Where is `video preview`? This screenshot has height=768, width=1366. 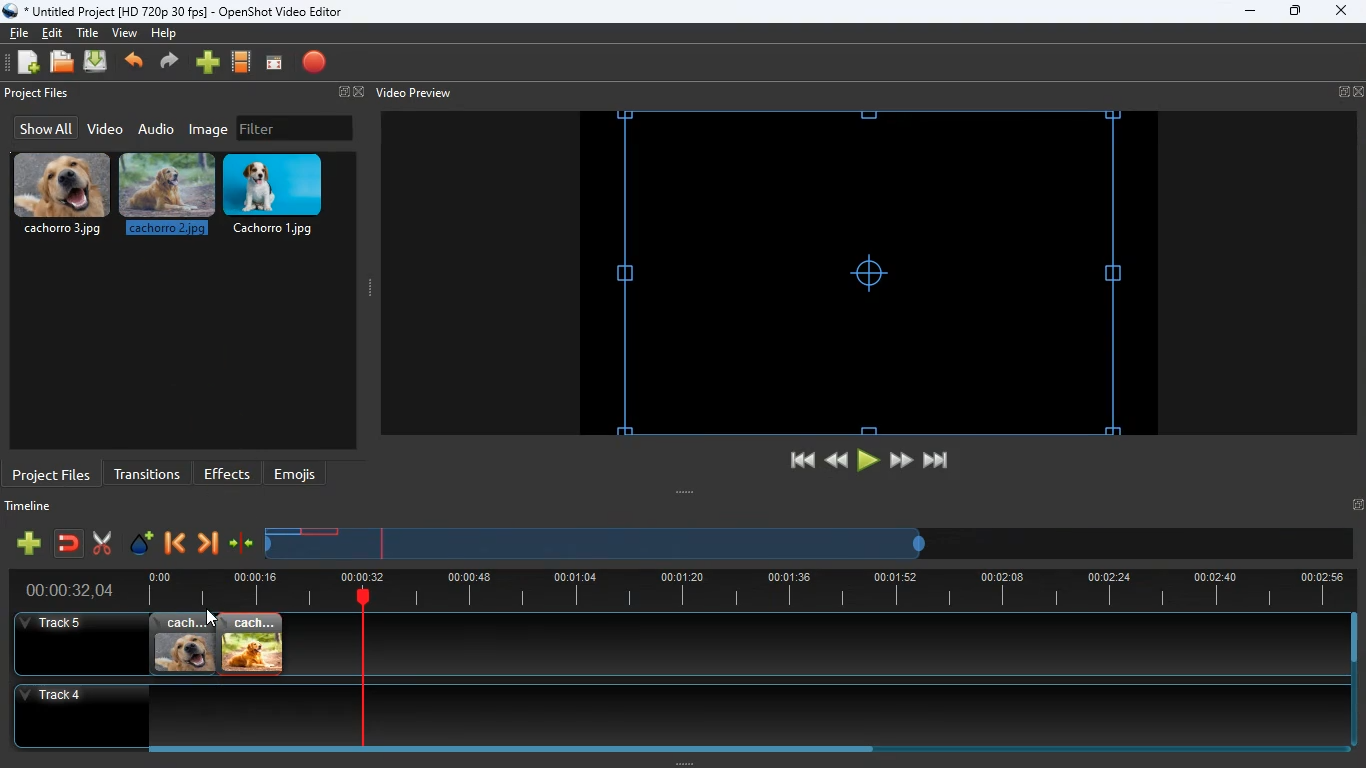
video preview is located at coordinates (412, 93).